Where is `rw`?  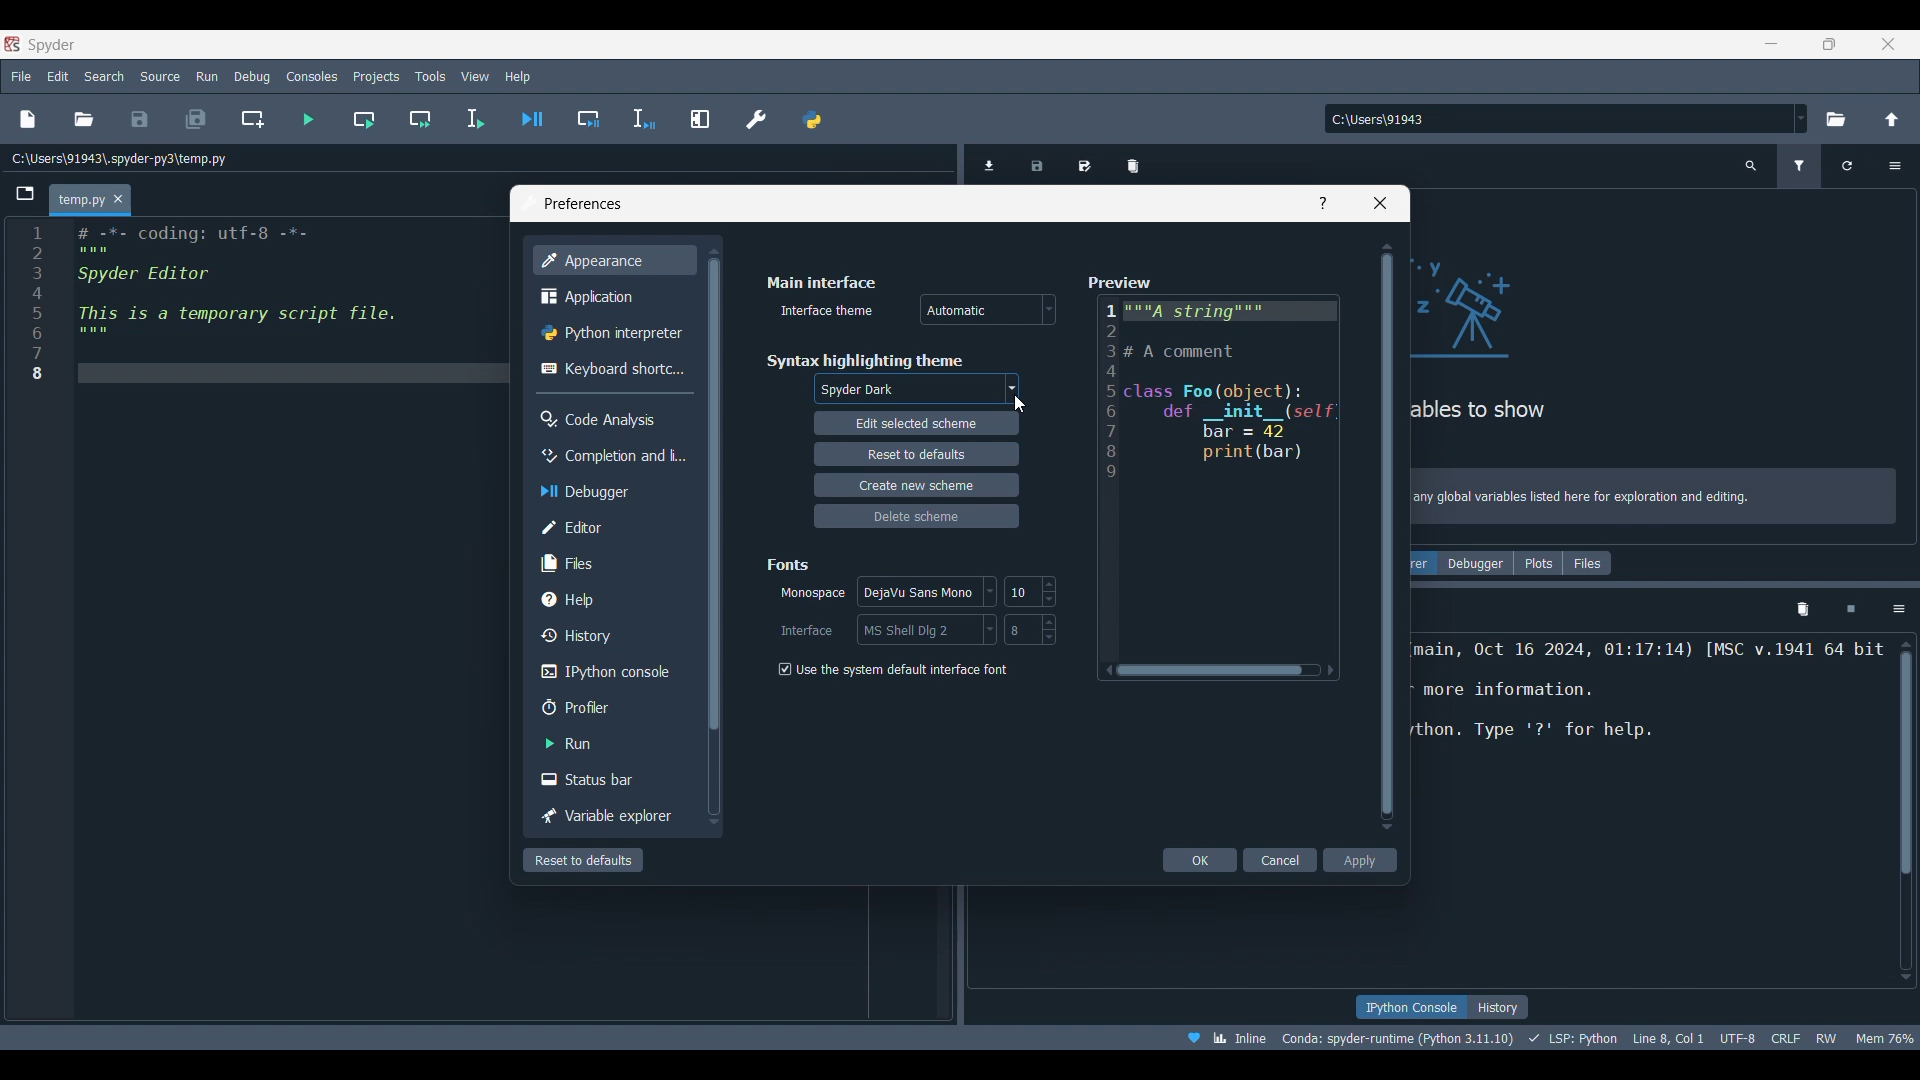
rw is located at coordinates (1830, 1039).